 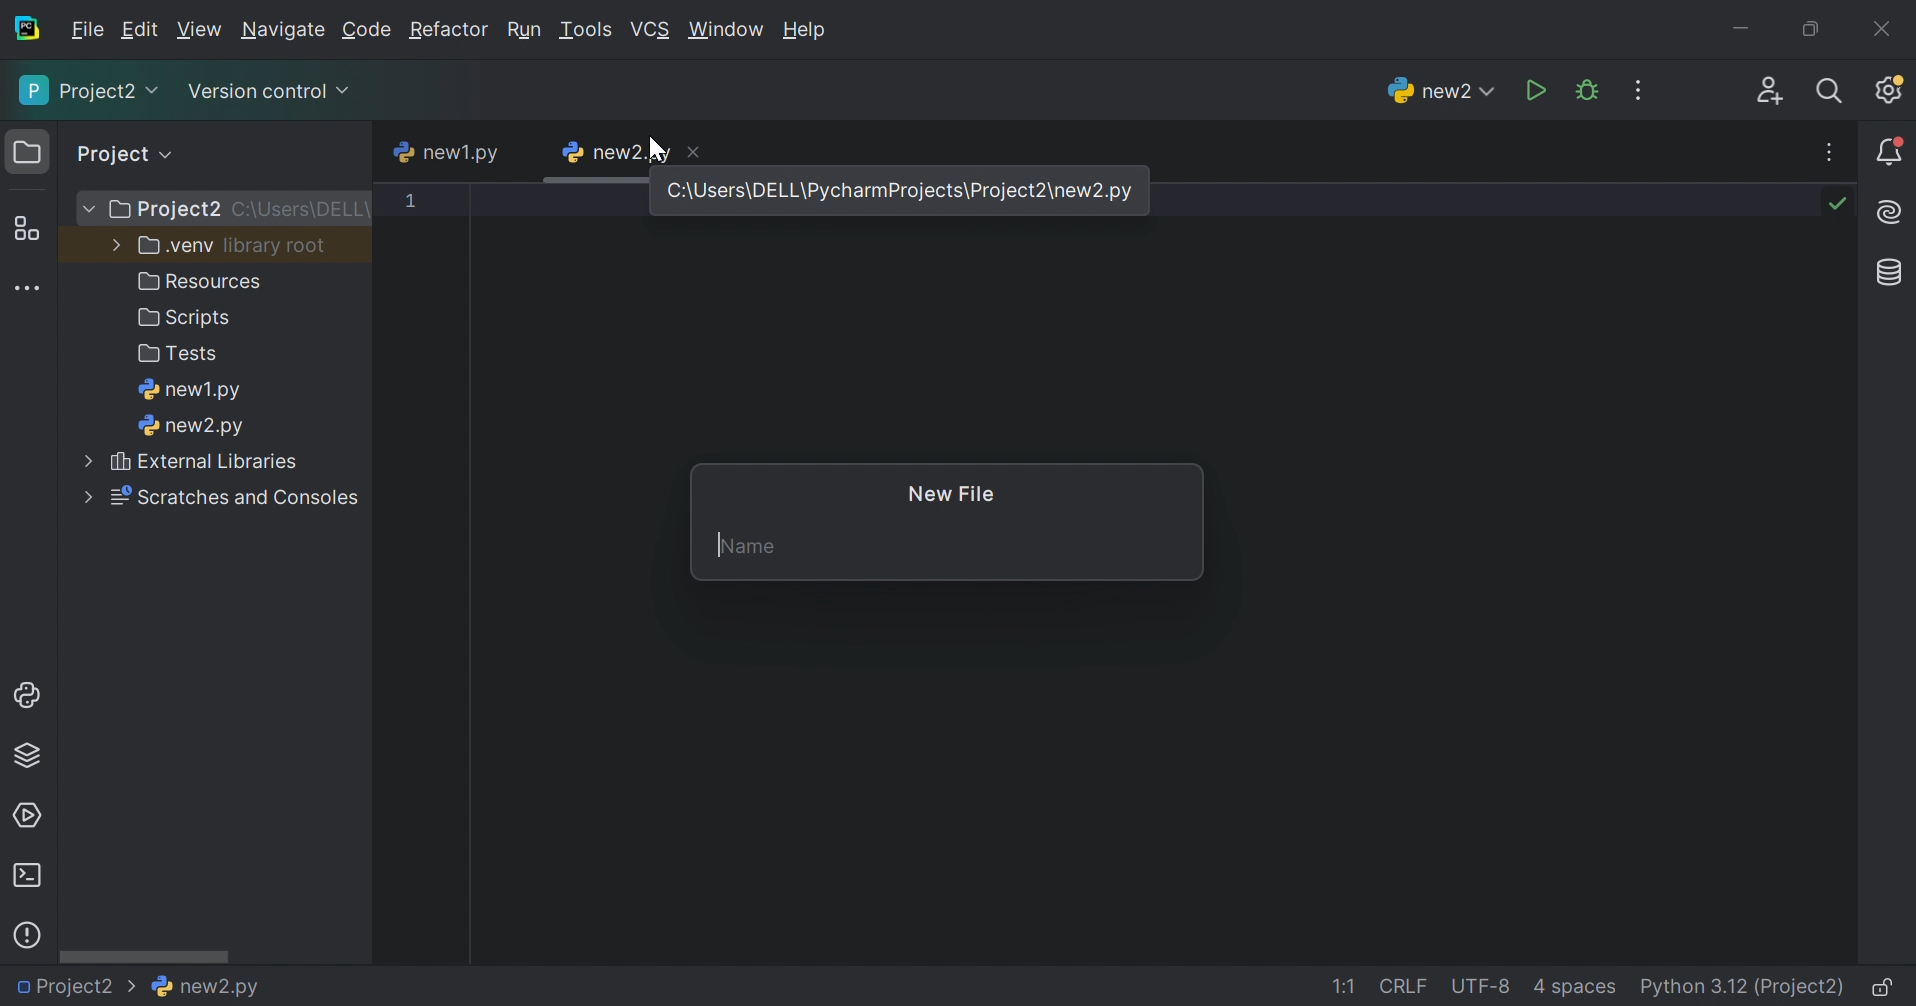 I want to click on .venv, so click(x=173, y=247).